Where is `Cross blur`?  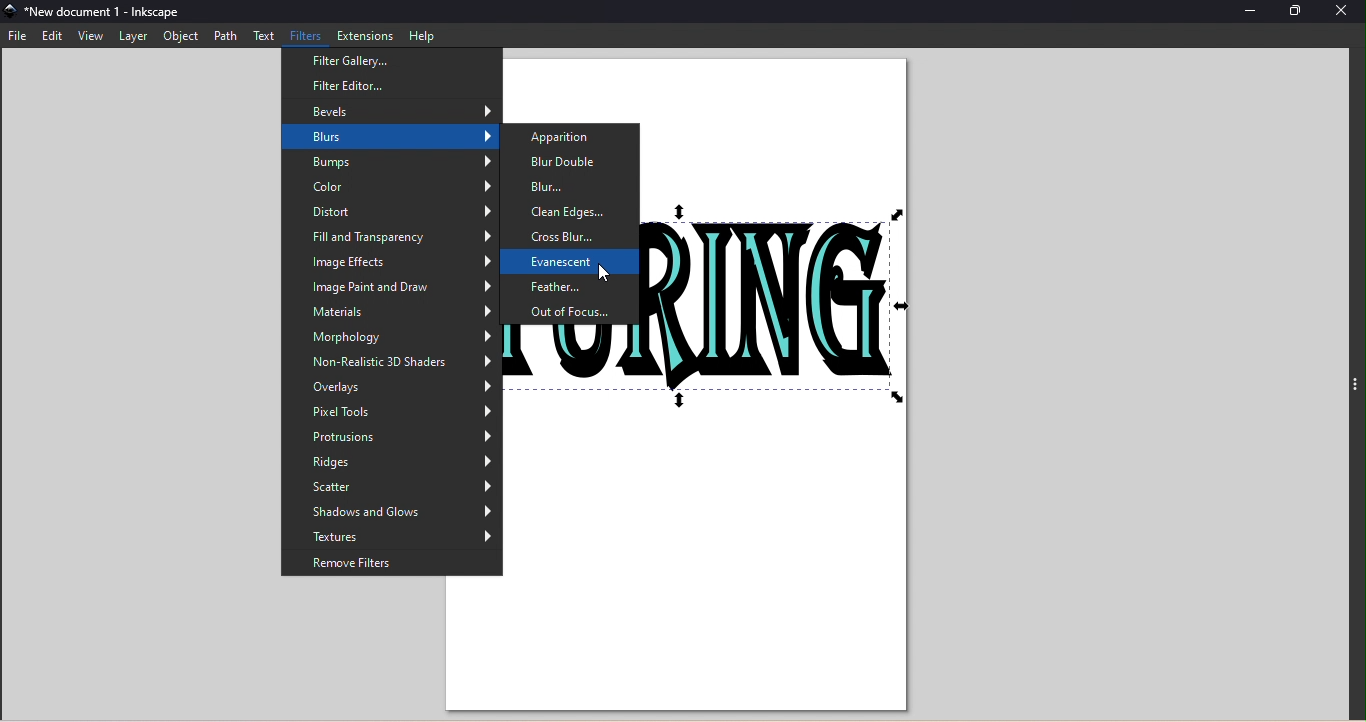
Cross blur is located at coordinates (574, 238).